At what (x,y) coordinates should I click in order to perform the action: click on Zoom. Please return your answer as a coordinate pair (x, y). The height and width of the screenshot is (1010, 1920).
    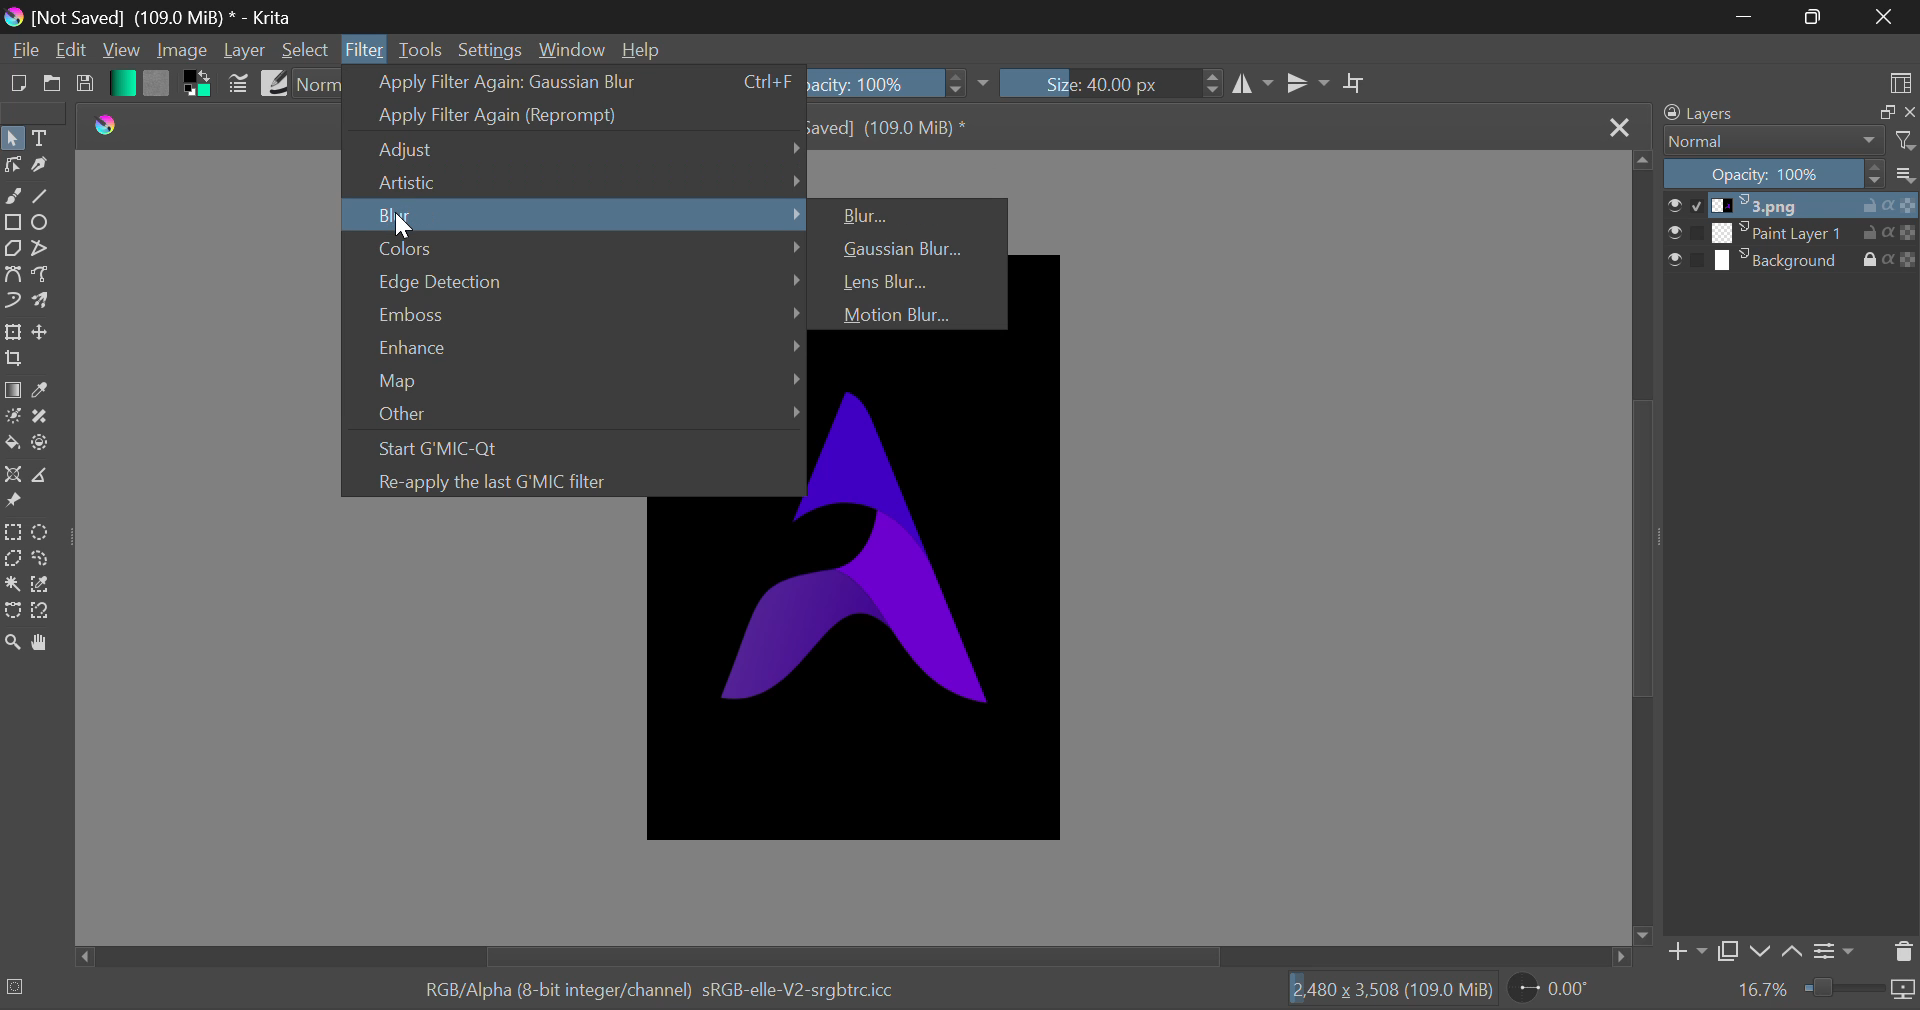
    Looking at the image, I should click on (16, 645).